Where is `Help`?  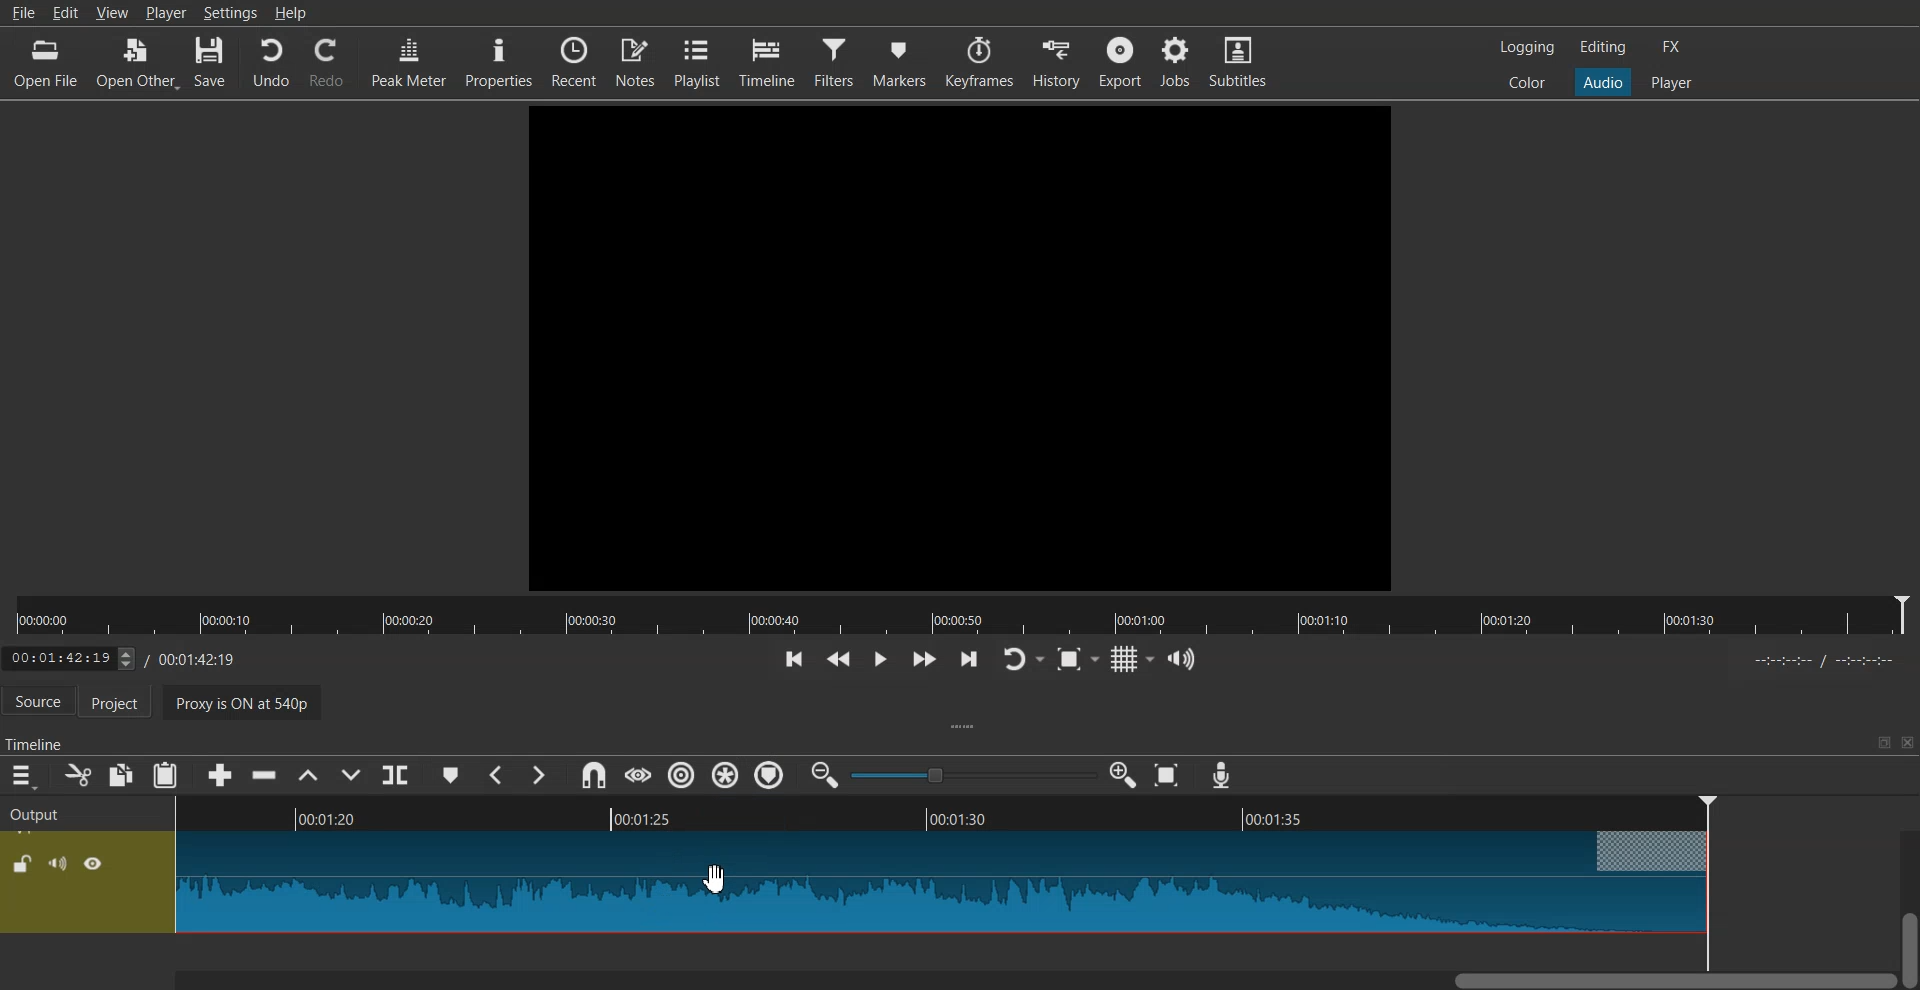 Help is located at coordinates (292, 13).